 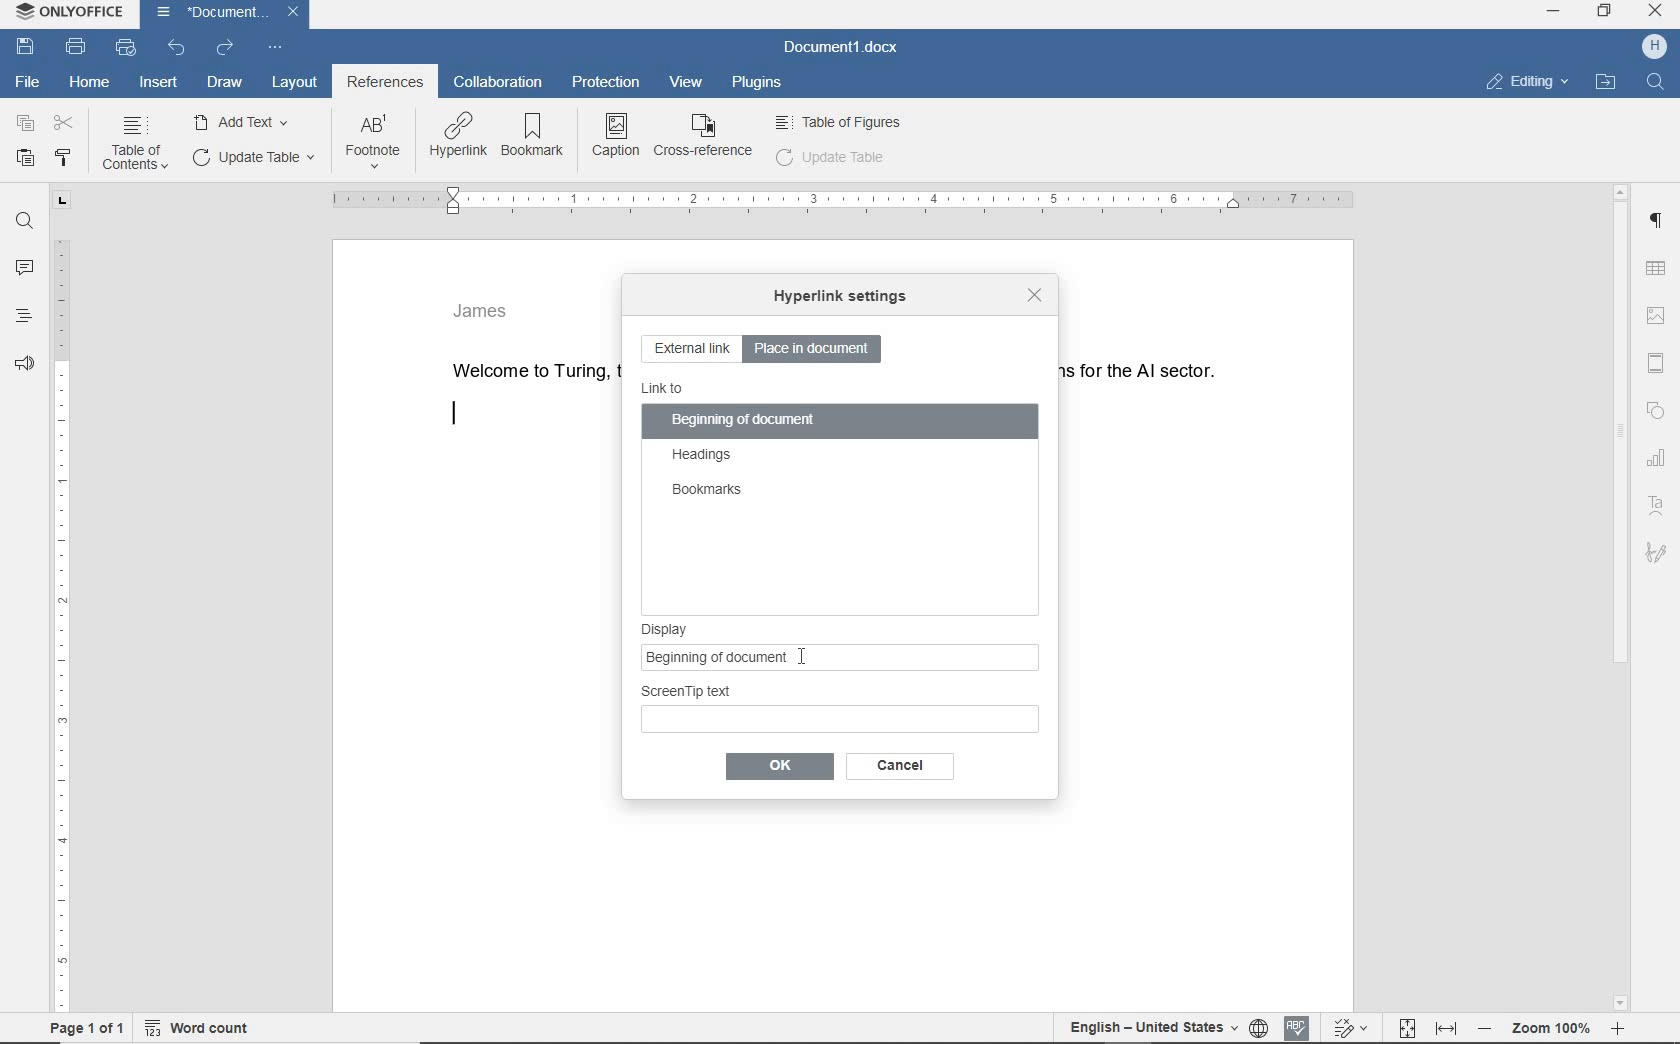 What do you see at coordinates (1661, 221) in the screenshot?
I see `Paragraph` at bounding box center [1661, 221].